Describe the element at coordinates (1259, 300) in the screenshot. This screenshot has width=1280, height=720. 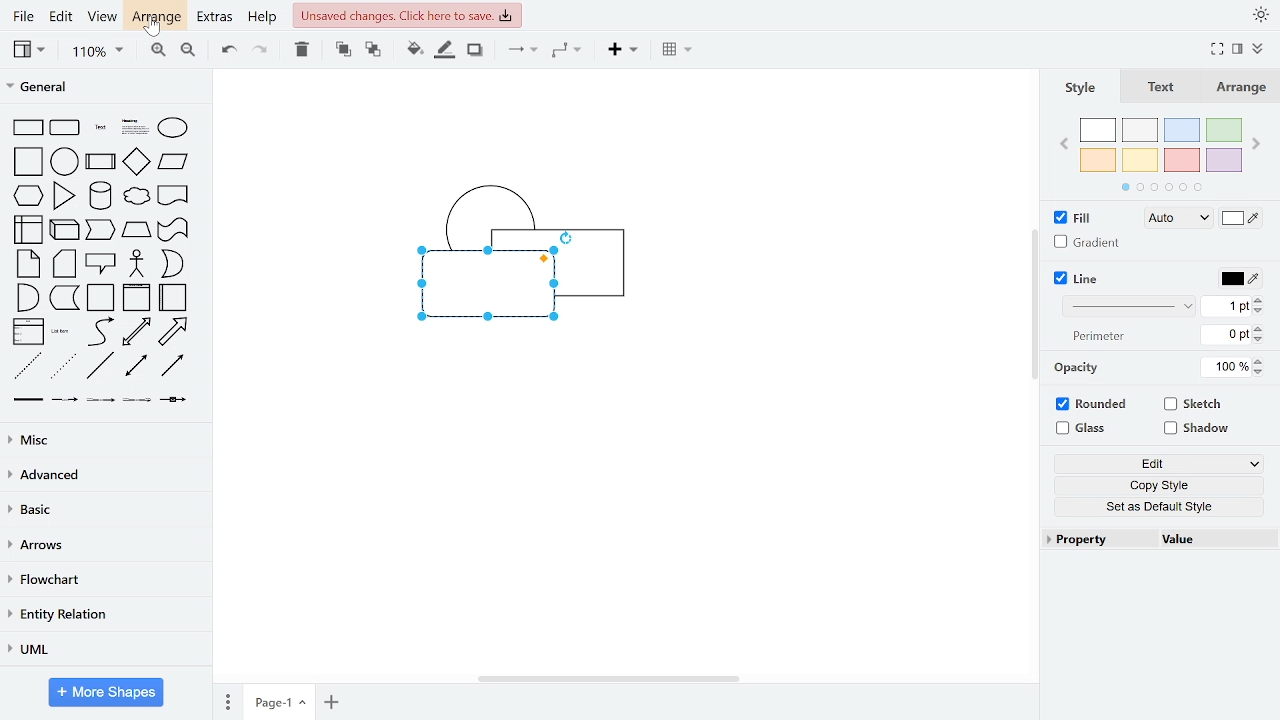
I see `increase line width` at that location.